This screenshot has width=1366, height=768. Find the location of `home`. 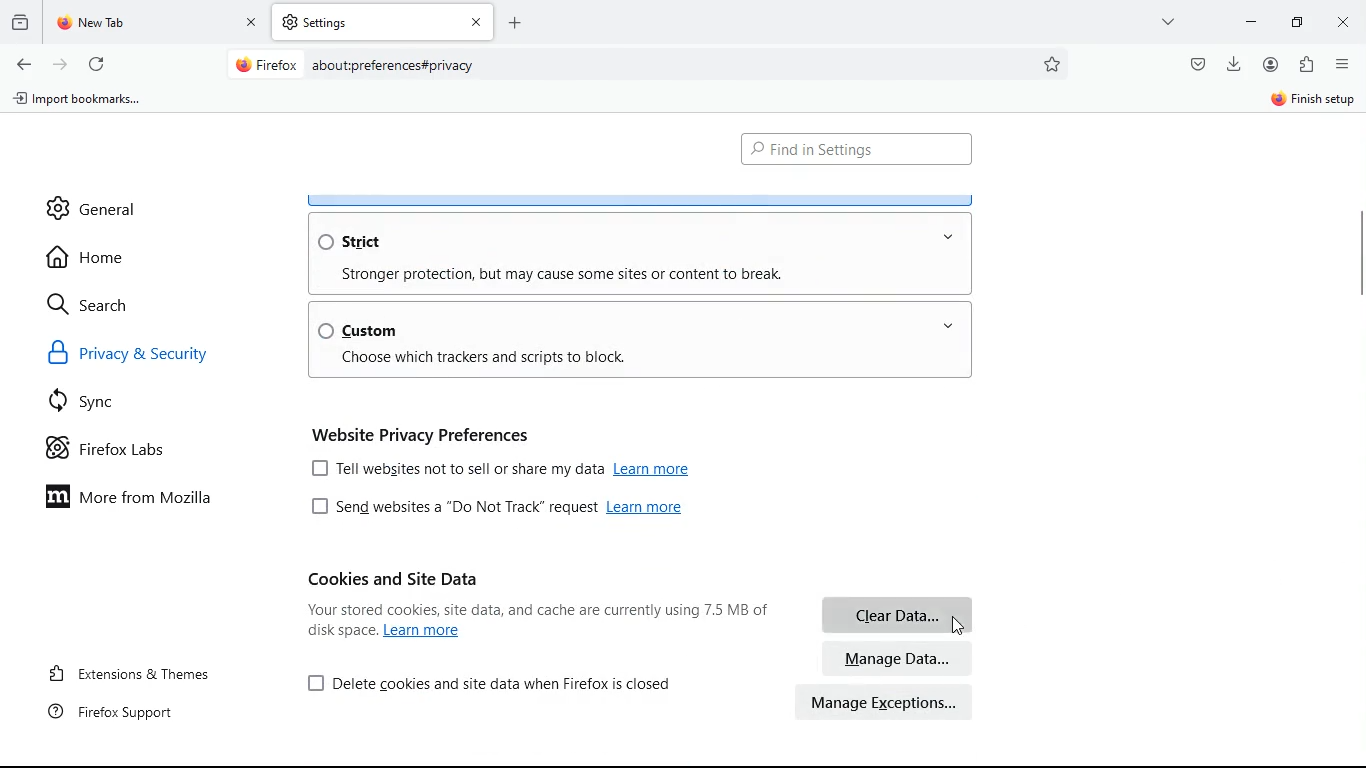

home is located at coordinates (94, 257).